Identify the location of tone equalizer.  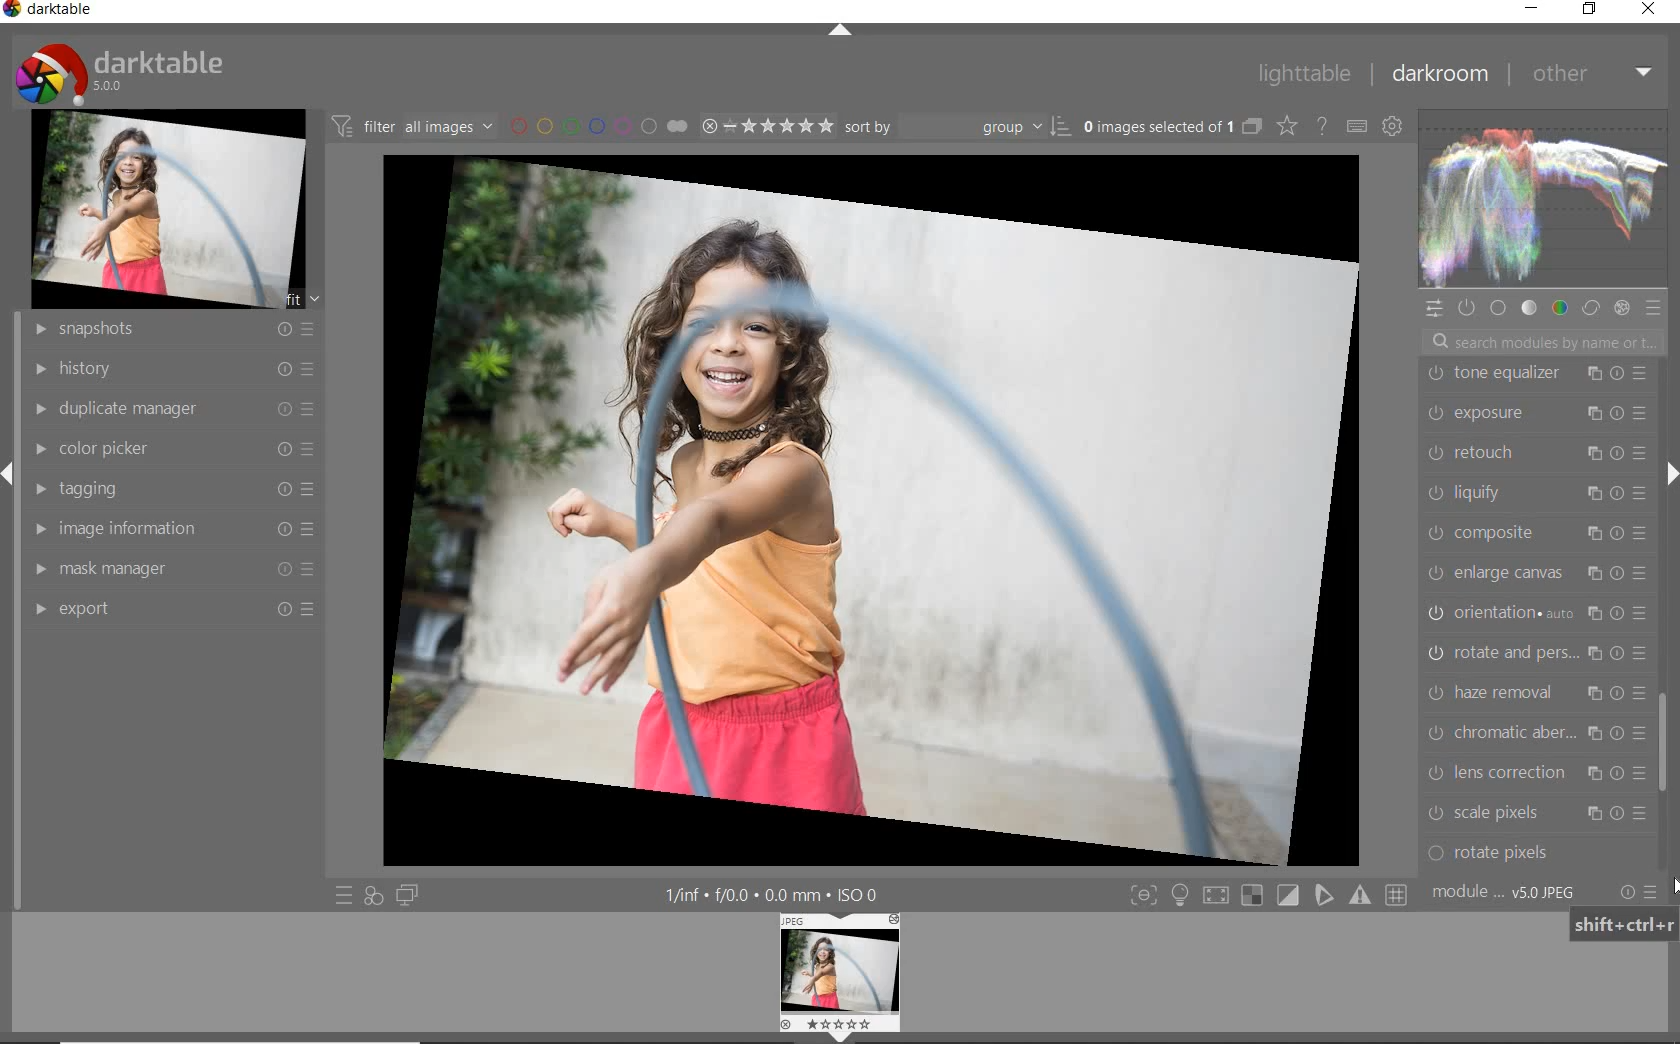
(1538, 376).